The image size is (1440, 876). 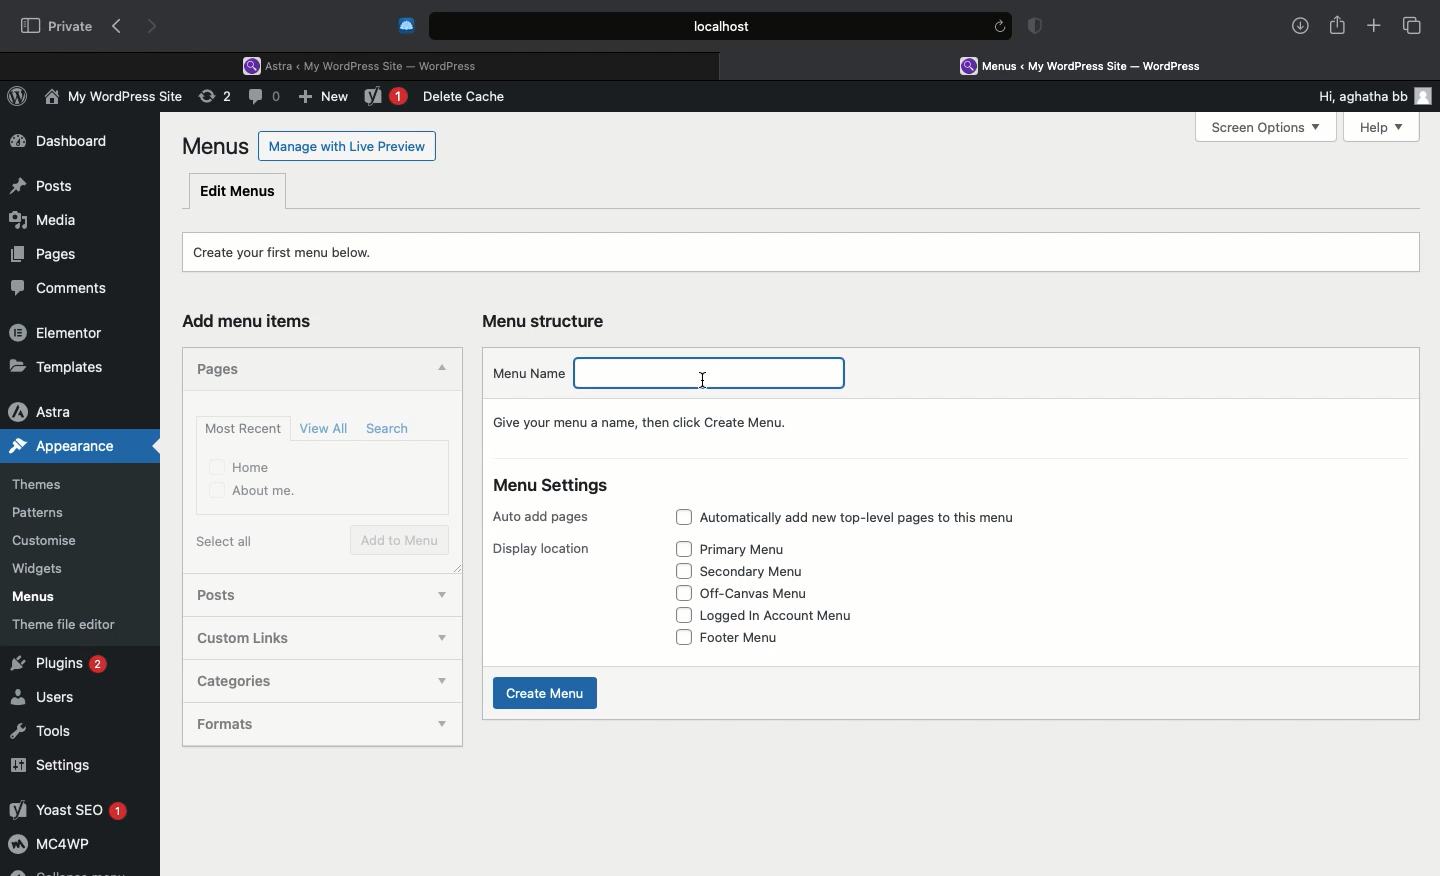 What do you see at coordinates (296, 250) in the screenshot?
I see `Create your first menu below` at bounding box center [296, 250].